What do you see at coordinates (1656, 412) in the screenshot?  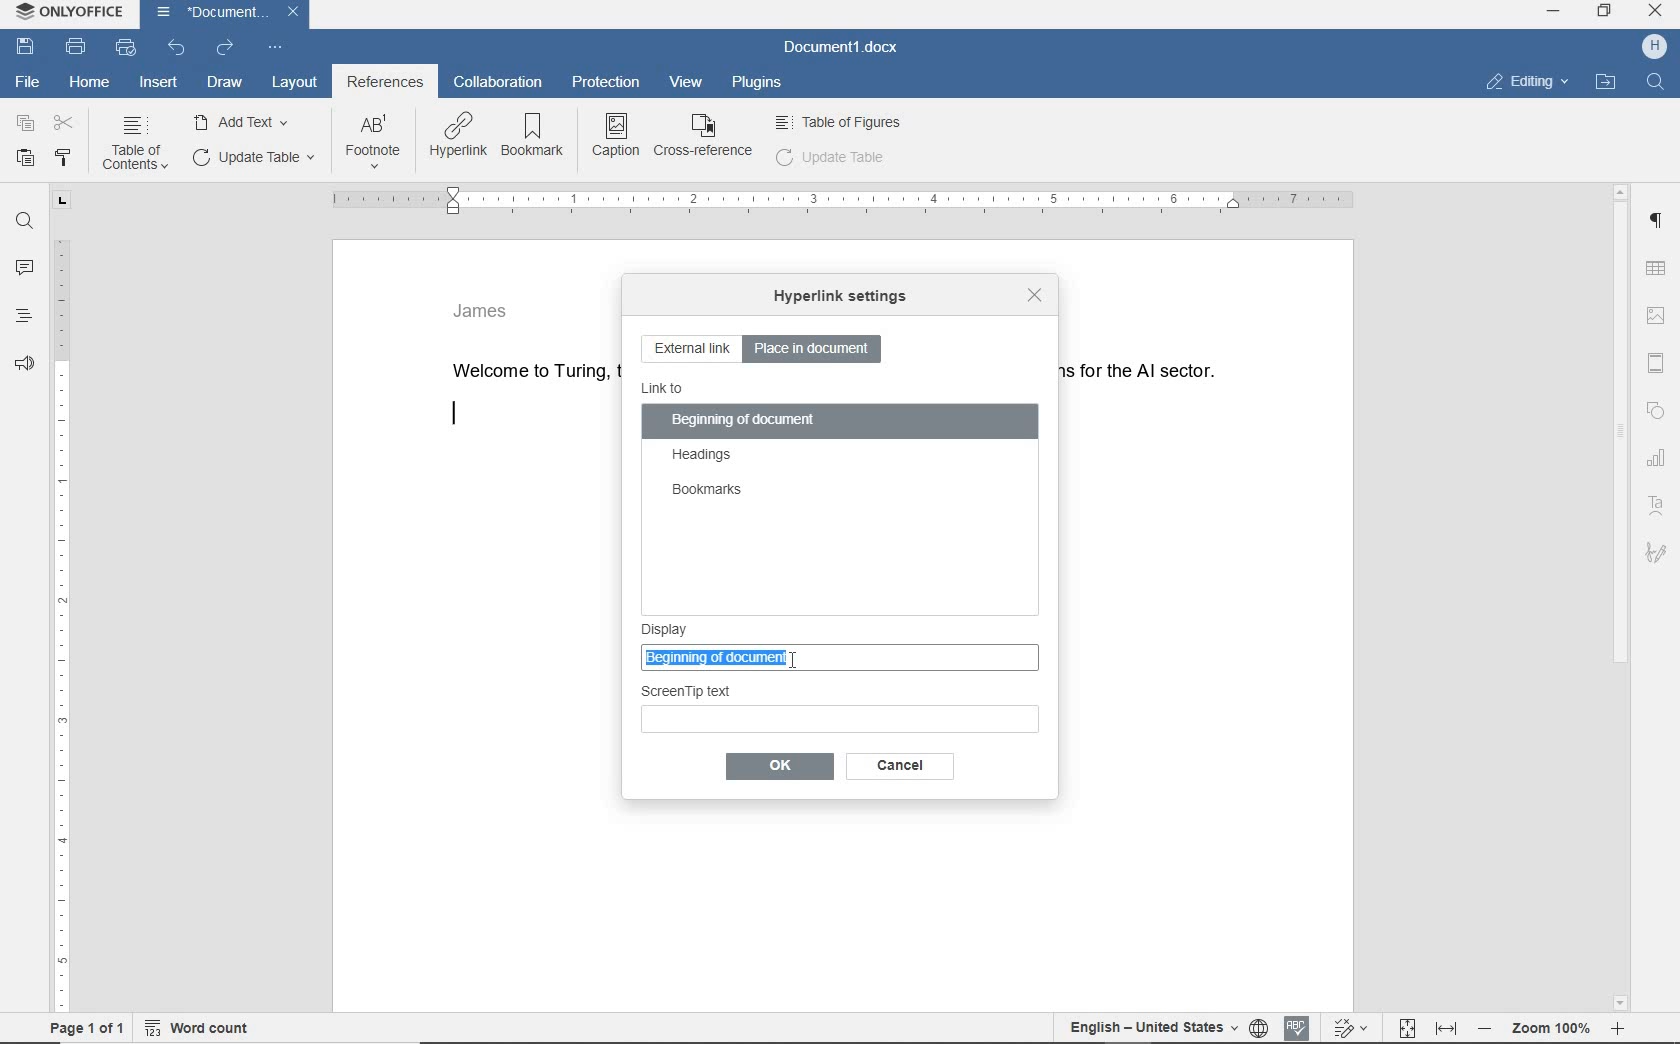 I see `shape` at bounding box center [1656, 412].